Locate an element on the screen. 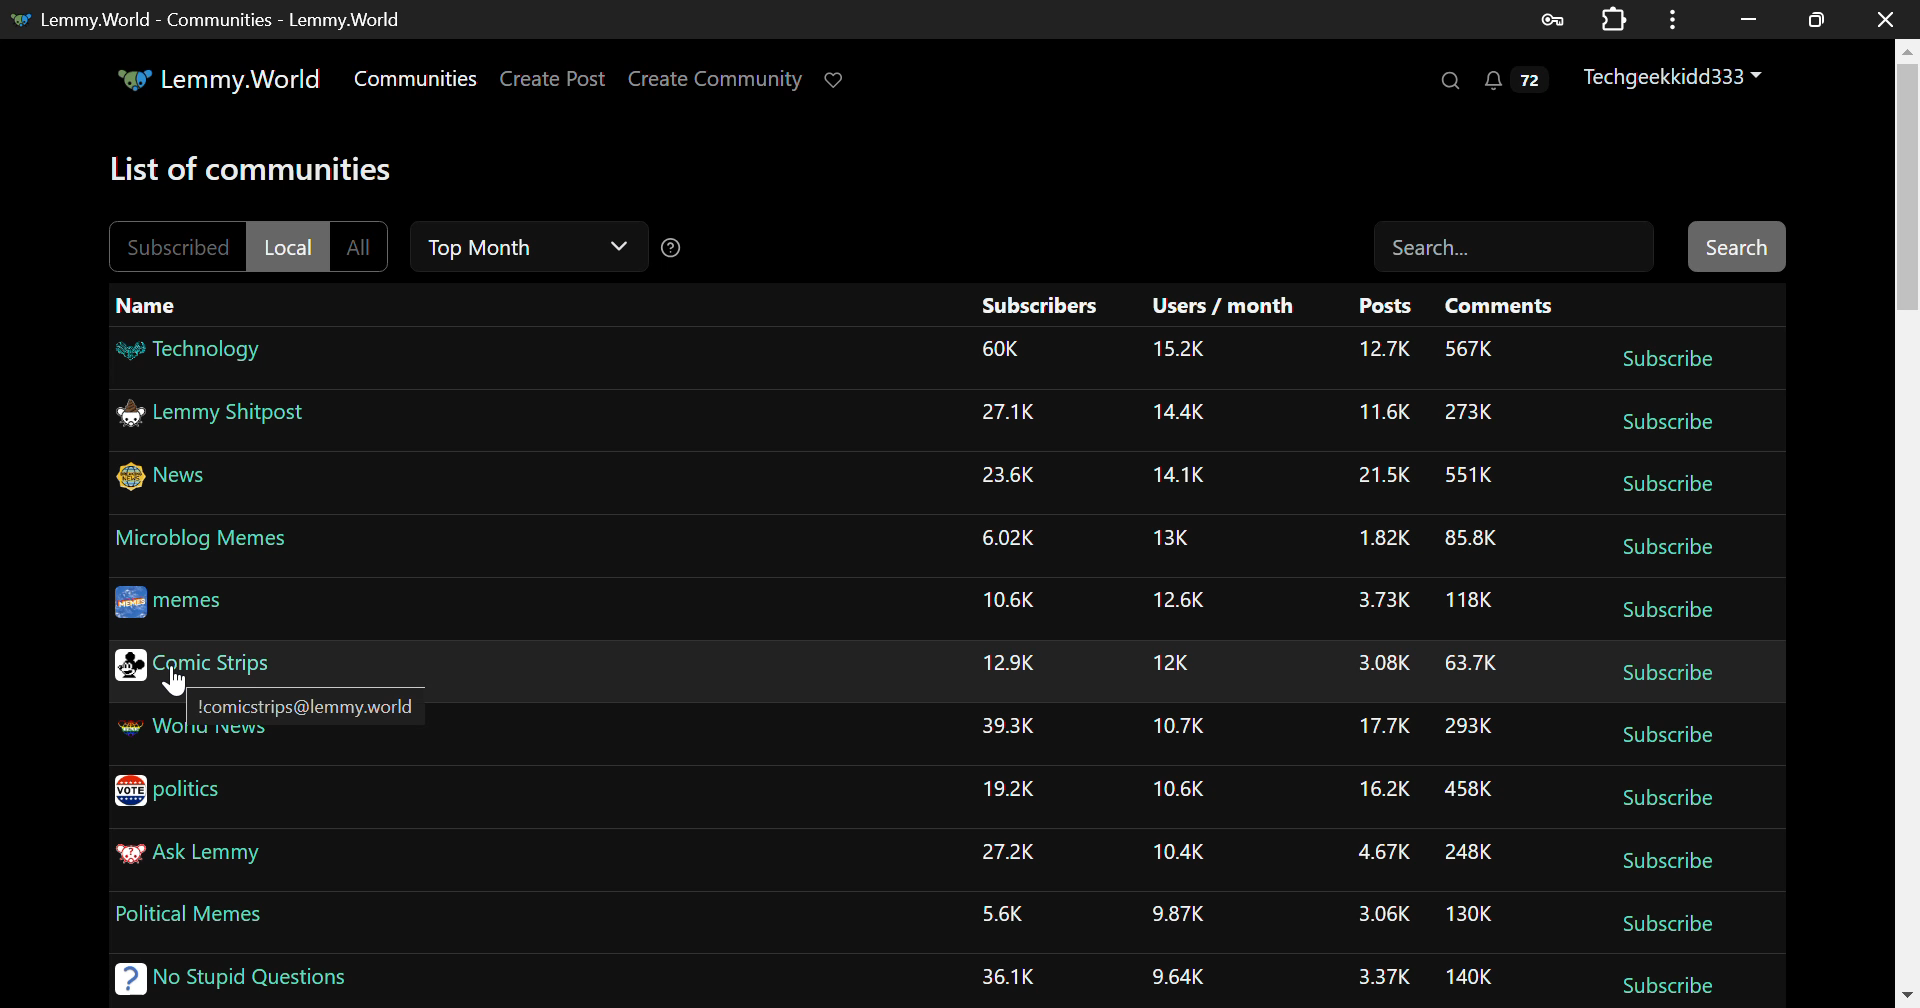  Amount is located at coordinates (1468, 726).